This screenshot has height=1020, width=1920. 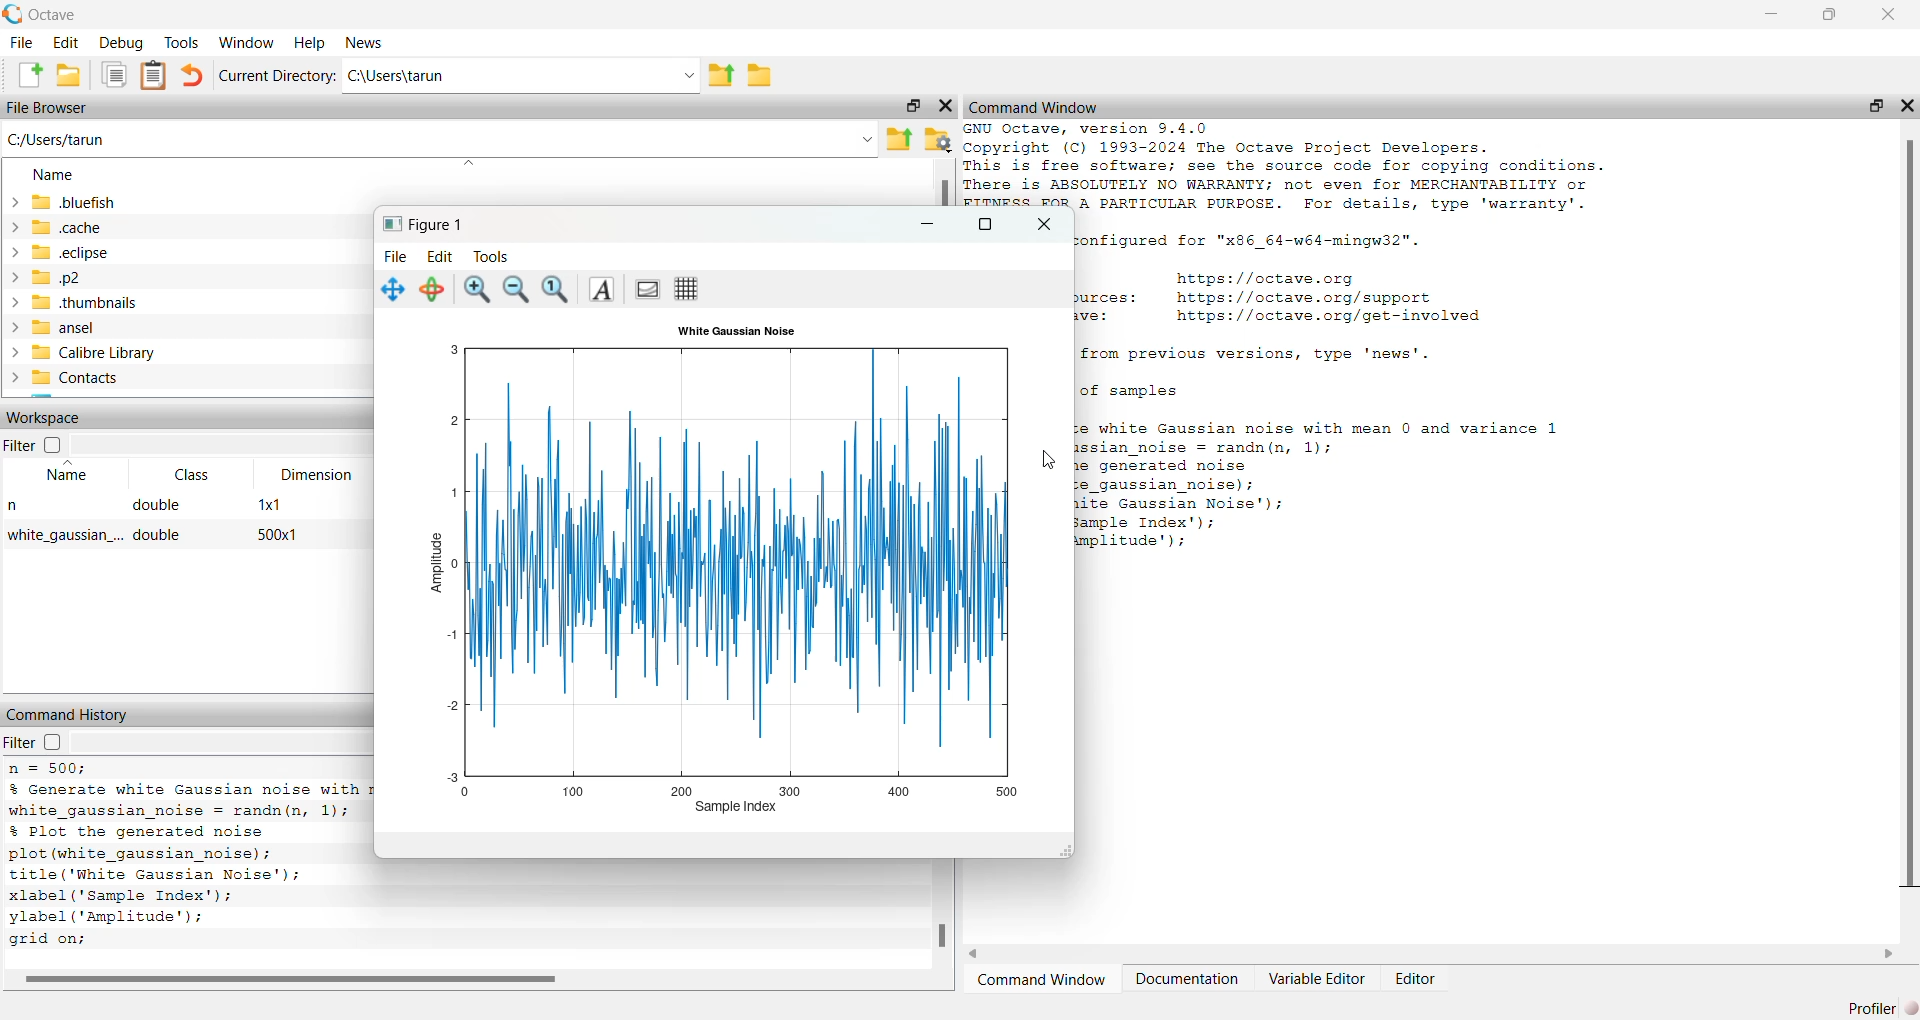 I want to click on horizontal scroll bar, so click(x=1433, y=953).